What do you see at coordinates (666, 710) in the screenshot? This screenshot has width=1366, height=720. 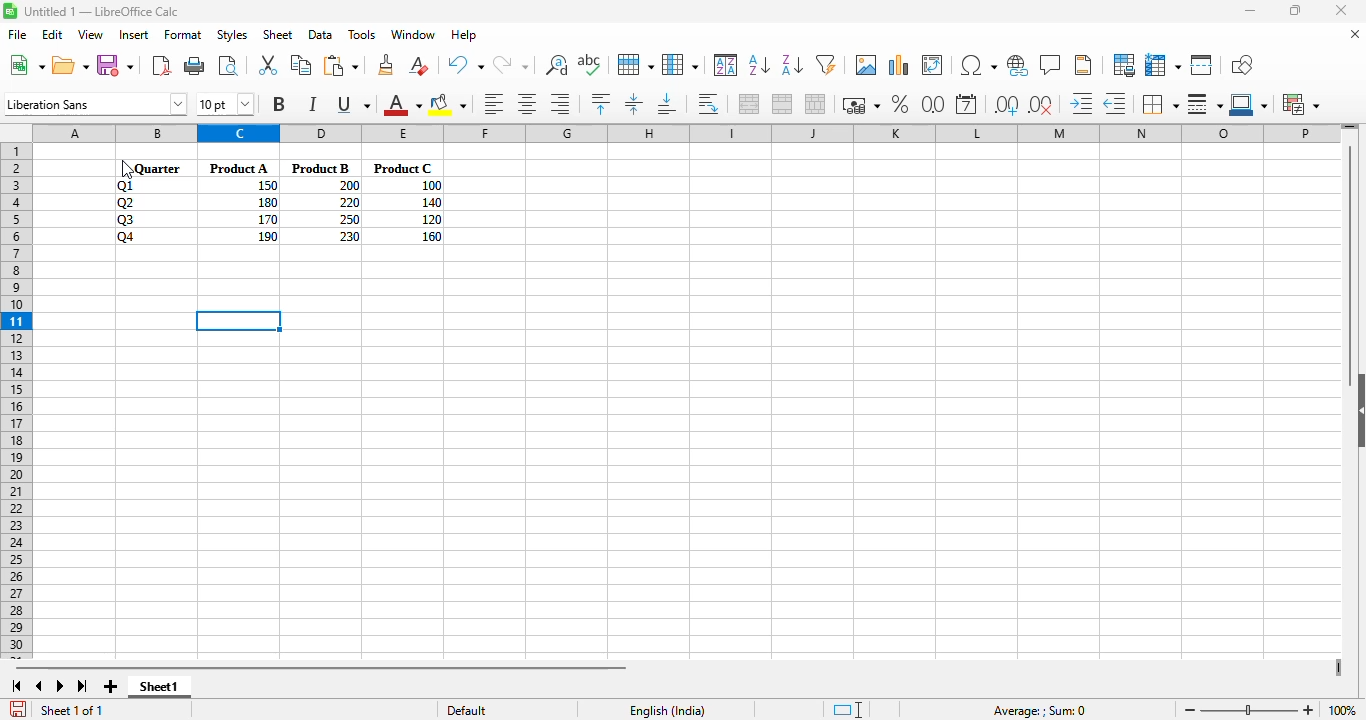 I see `English (India)` at bounding box center [666, 710].